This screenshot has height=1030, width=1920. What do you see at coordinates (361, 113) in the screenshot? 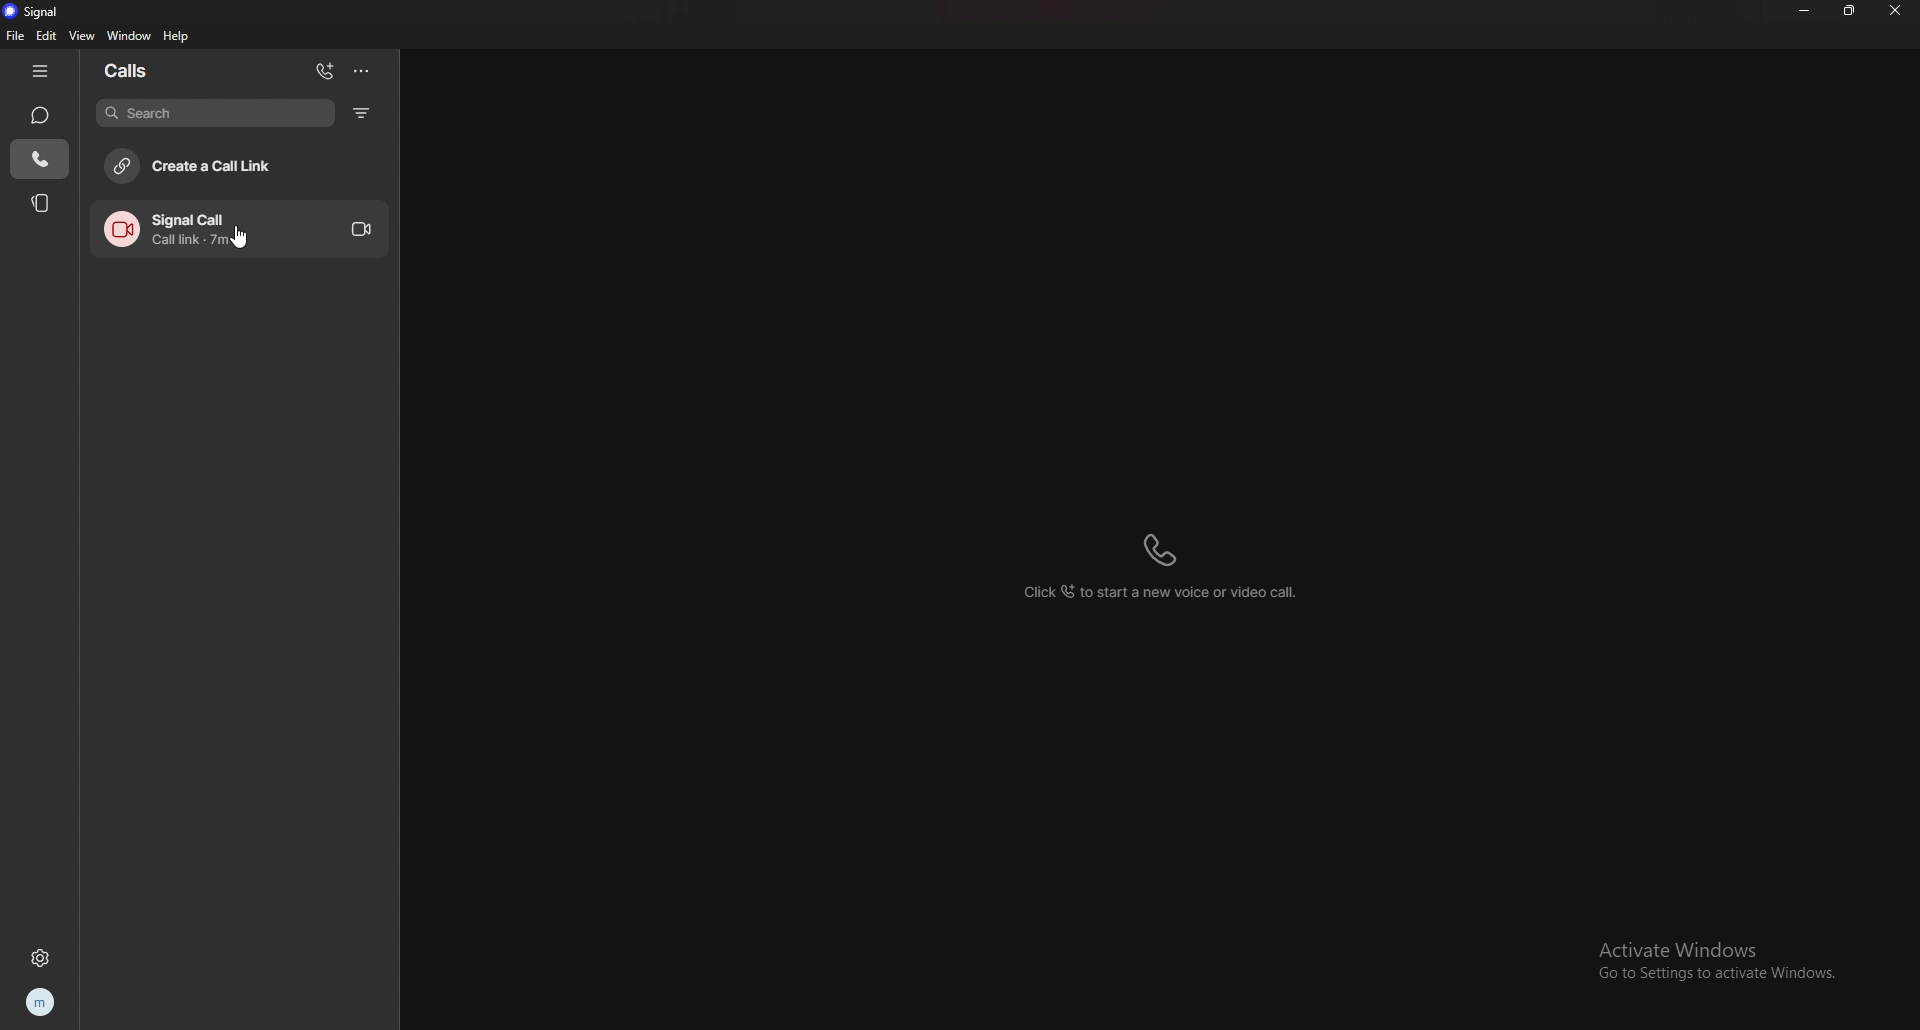
I see `filter` at bounding box center [361, 113].